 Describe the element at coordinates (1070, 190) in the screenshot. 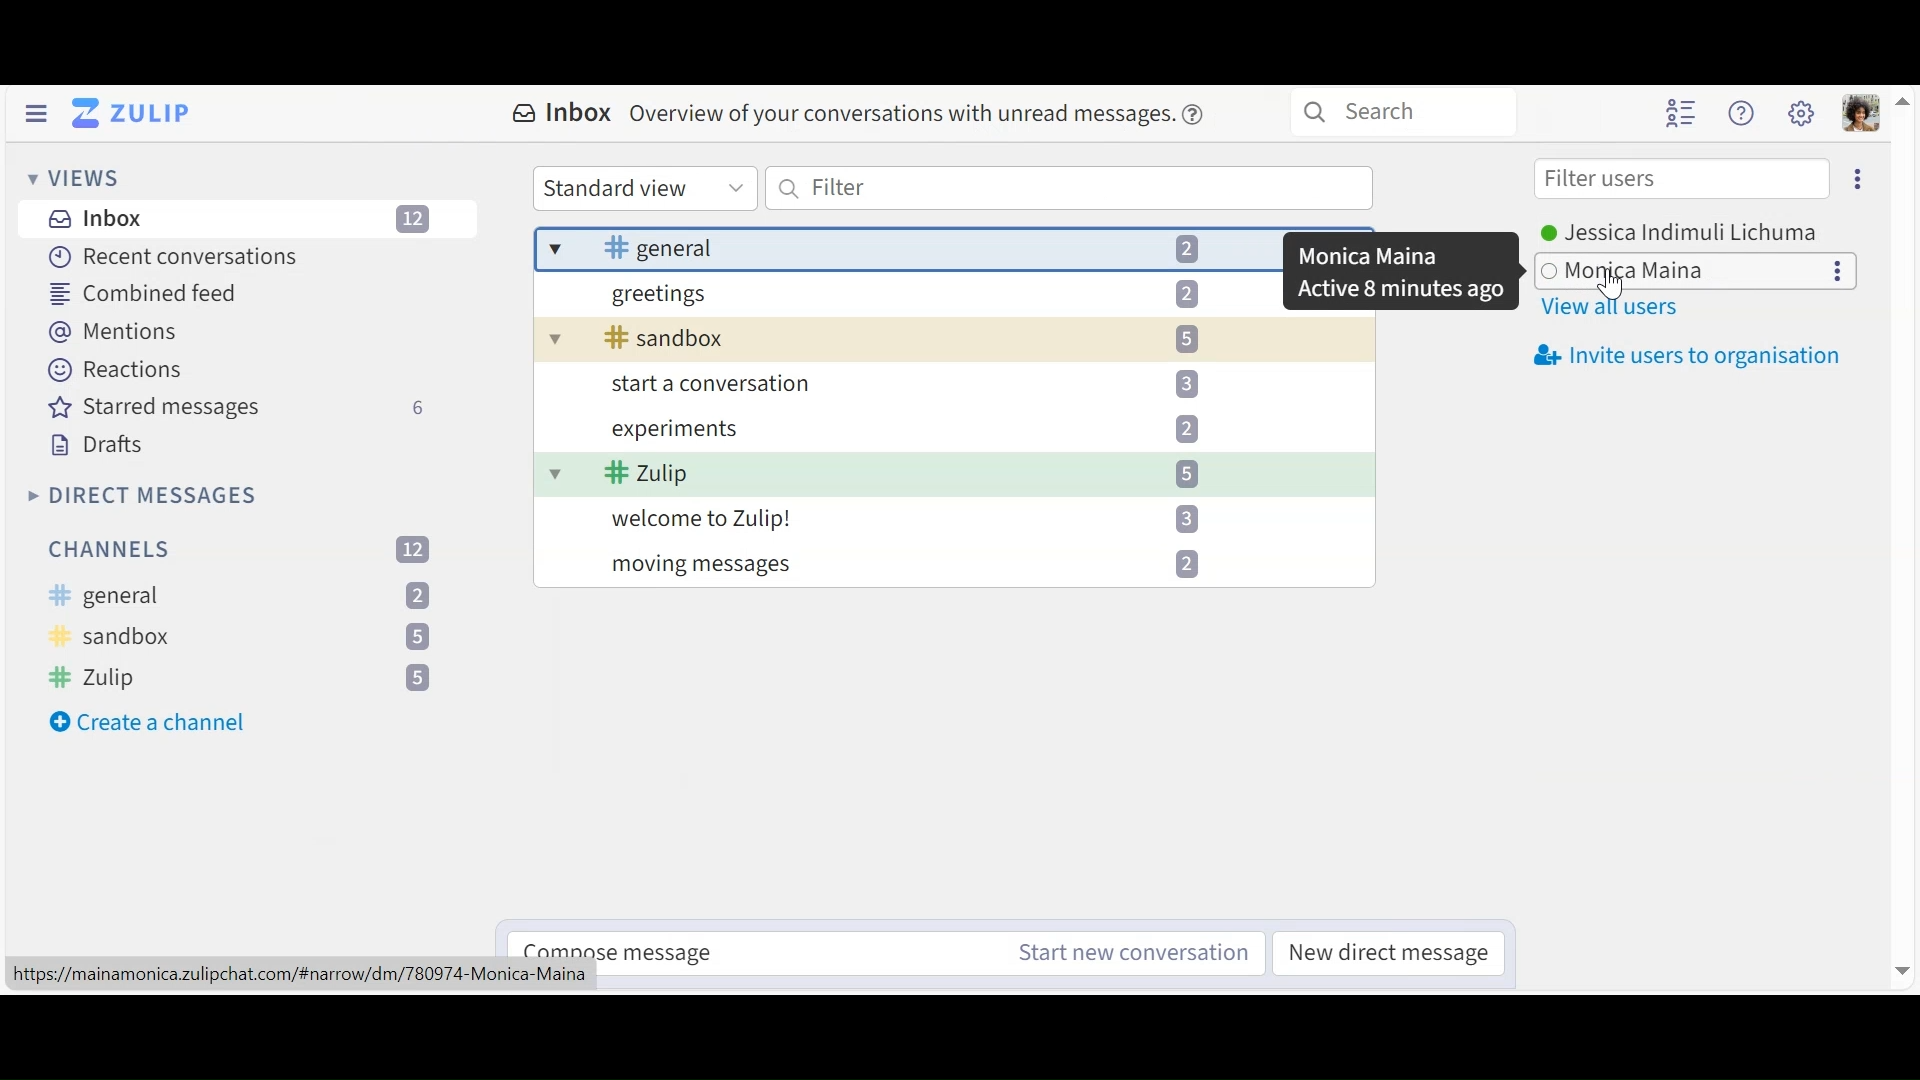

I see `Filter messages by text` at that location.